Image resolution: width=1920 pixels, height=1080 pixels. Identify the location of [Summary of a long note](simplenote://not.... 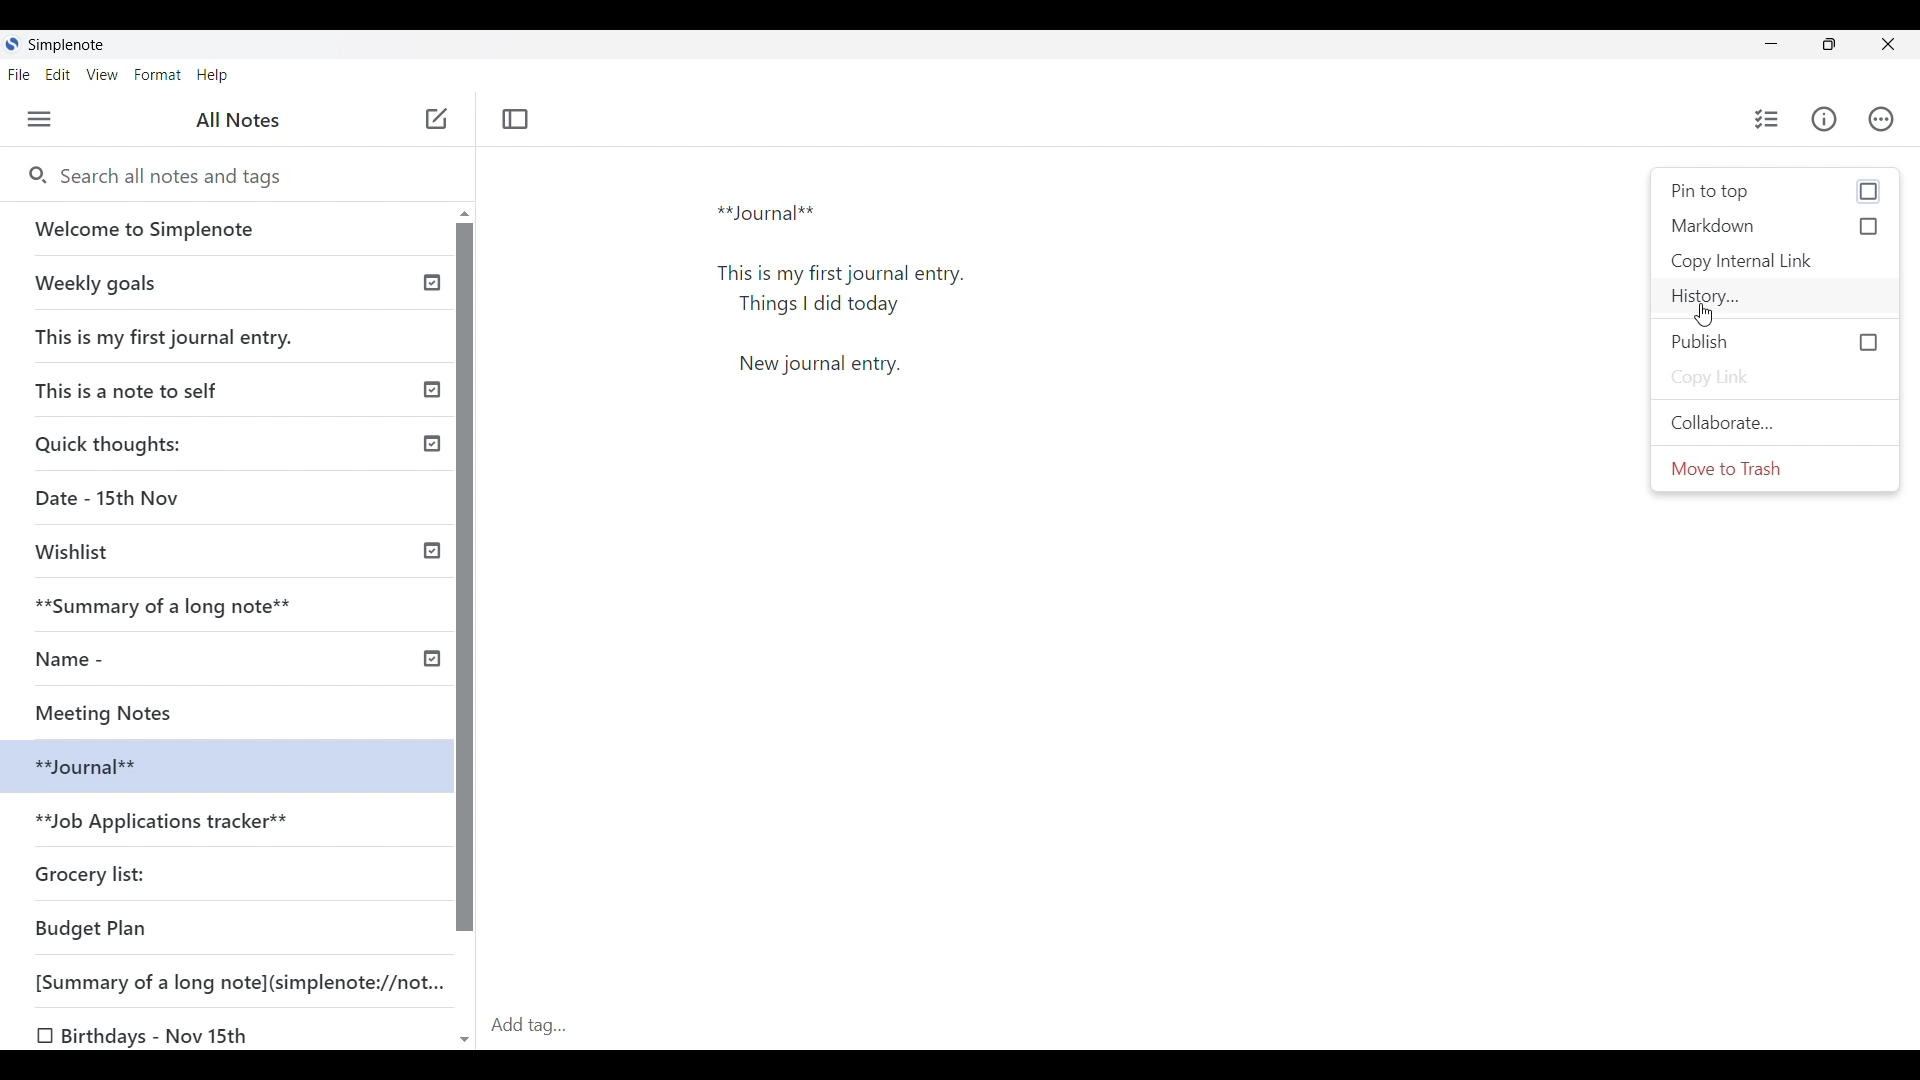
(249, 981).